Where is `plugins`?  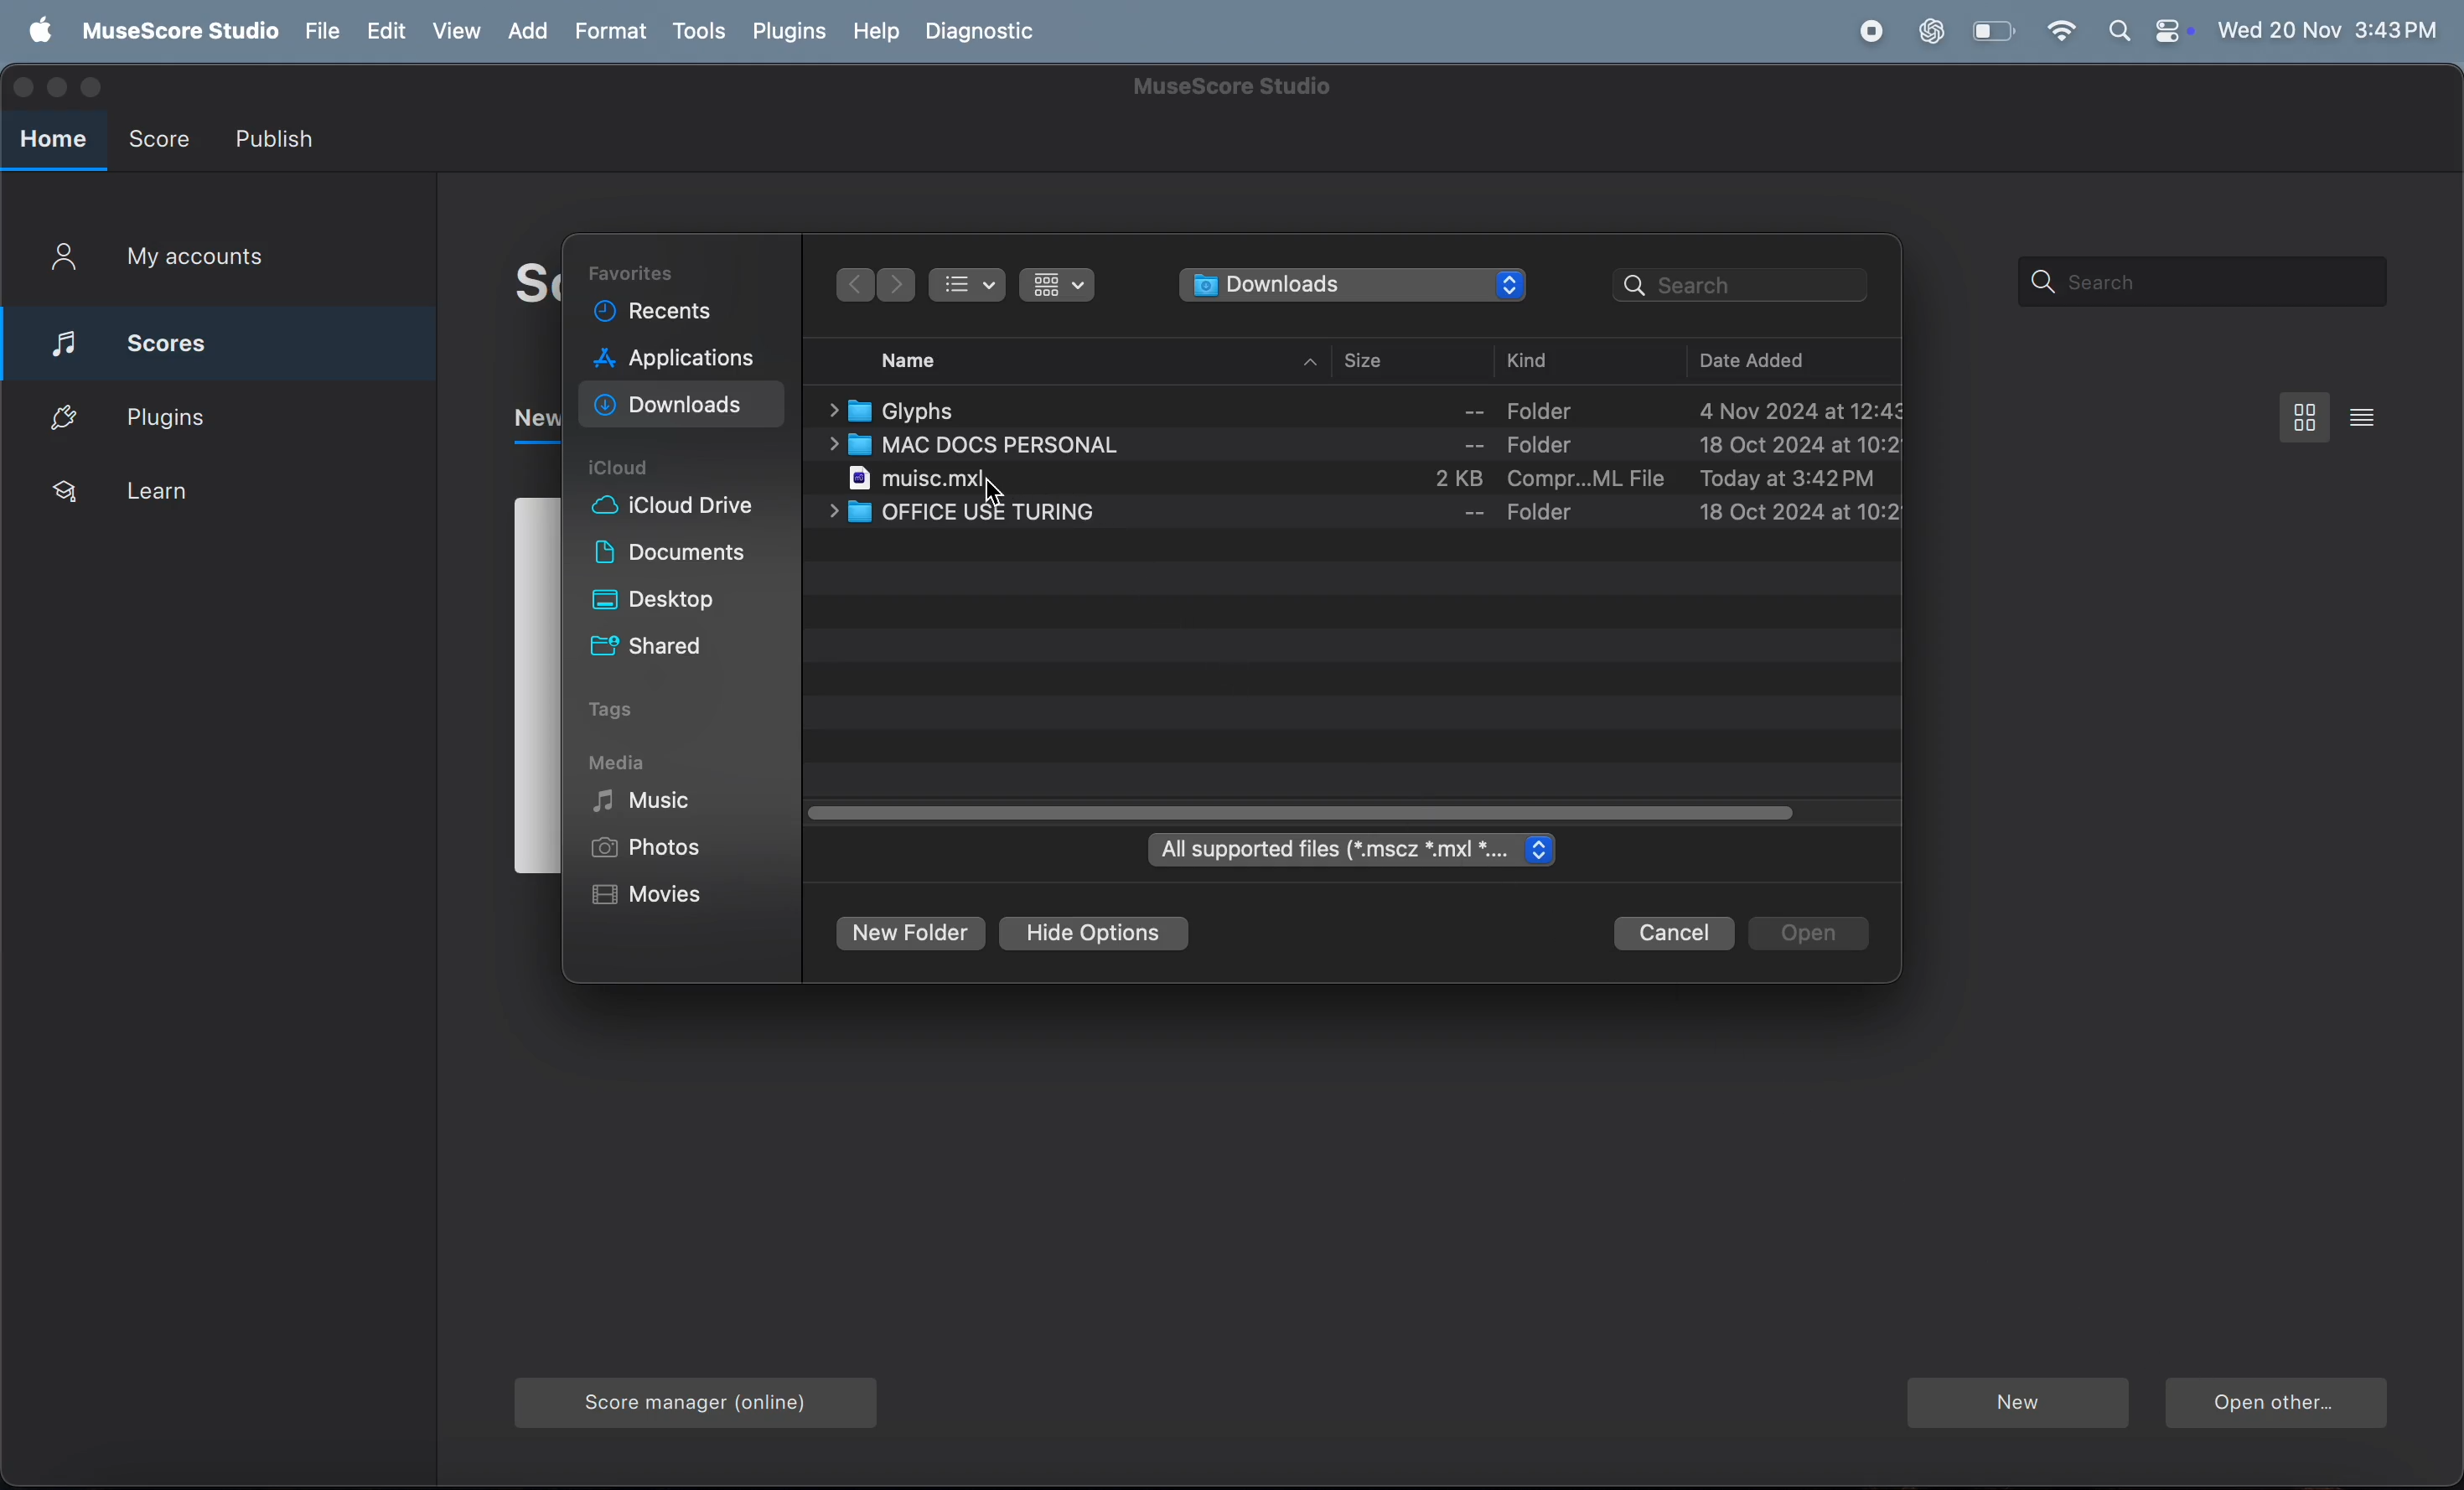 plugins is located at coordinates (221, 417).